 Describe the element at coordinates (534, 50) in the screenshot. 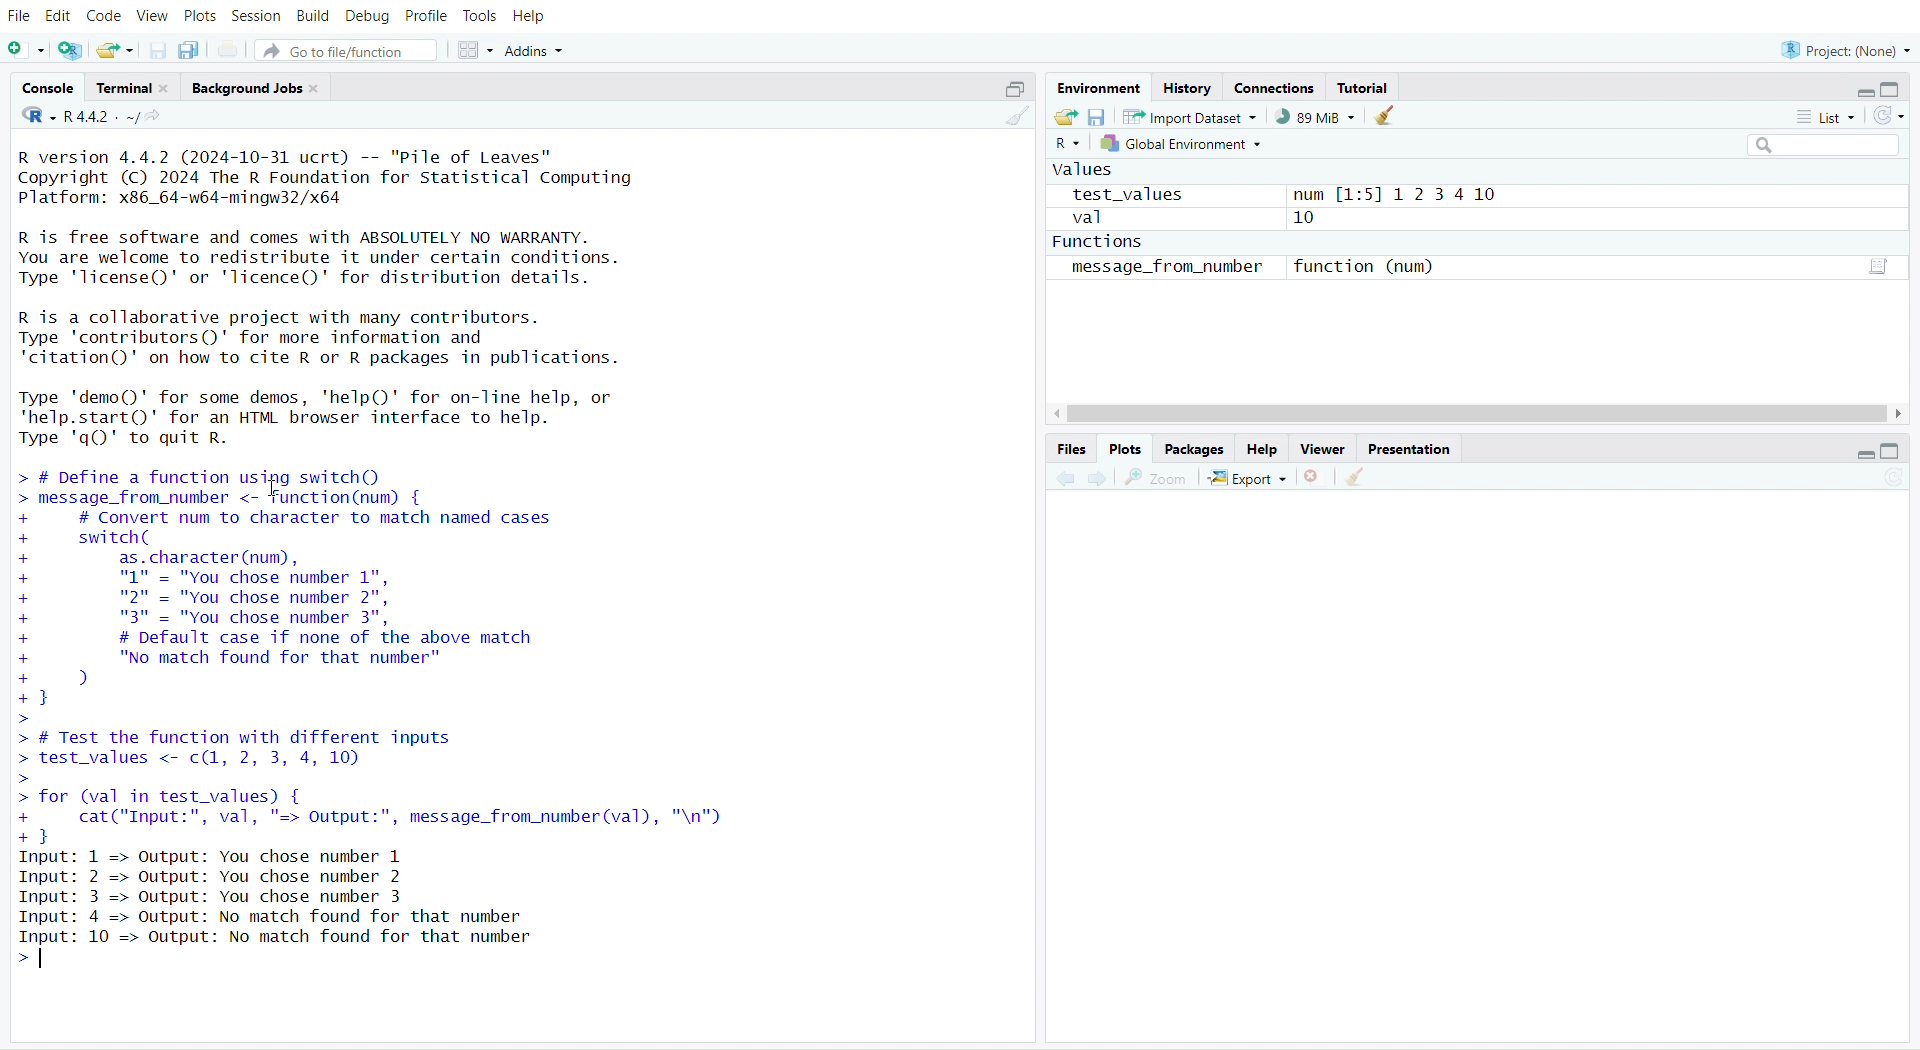

I see `Addins` at that location.